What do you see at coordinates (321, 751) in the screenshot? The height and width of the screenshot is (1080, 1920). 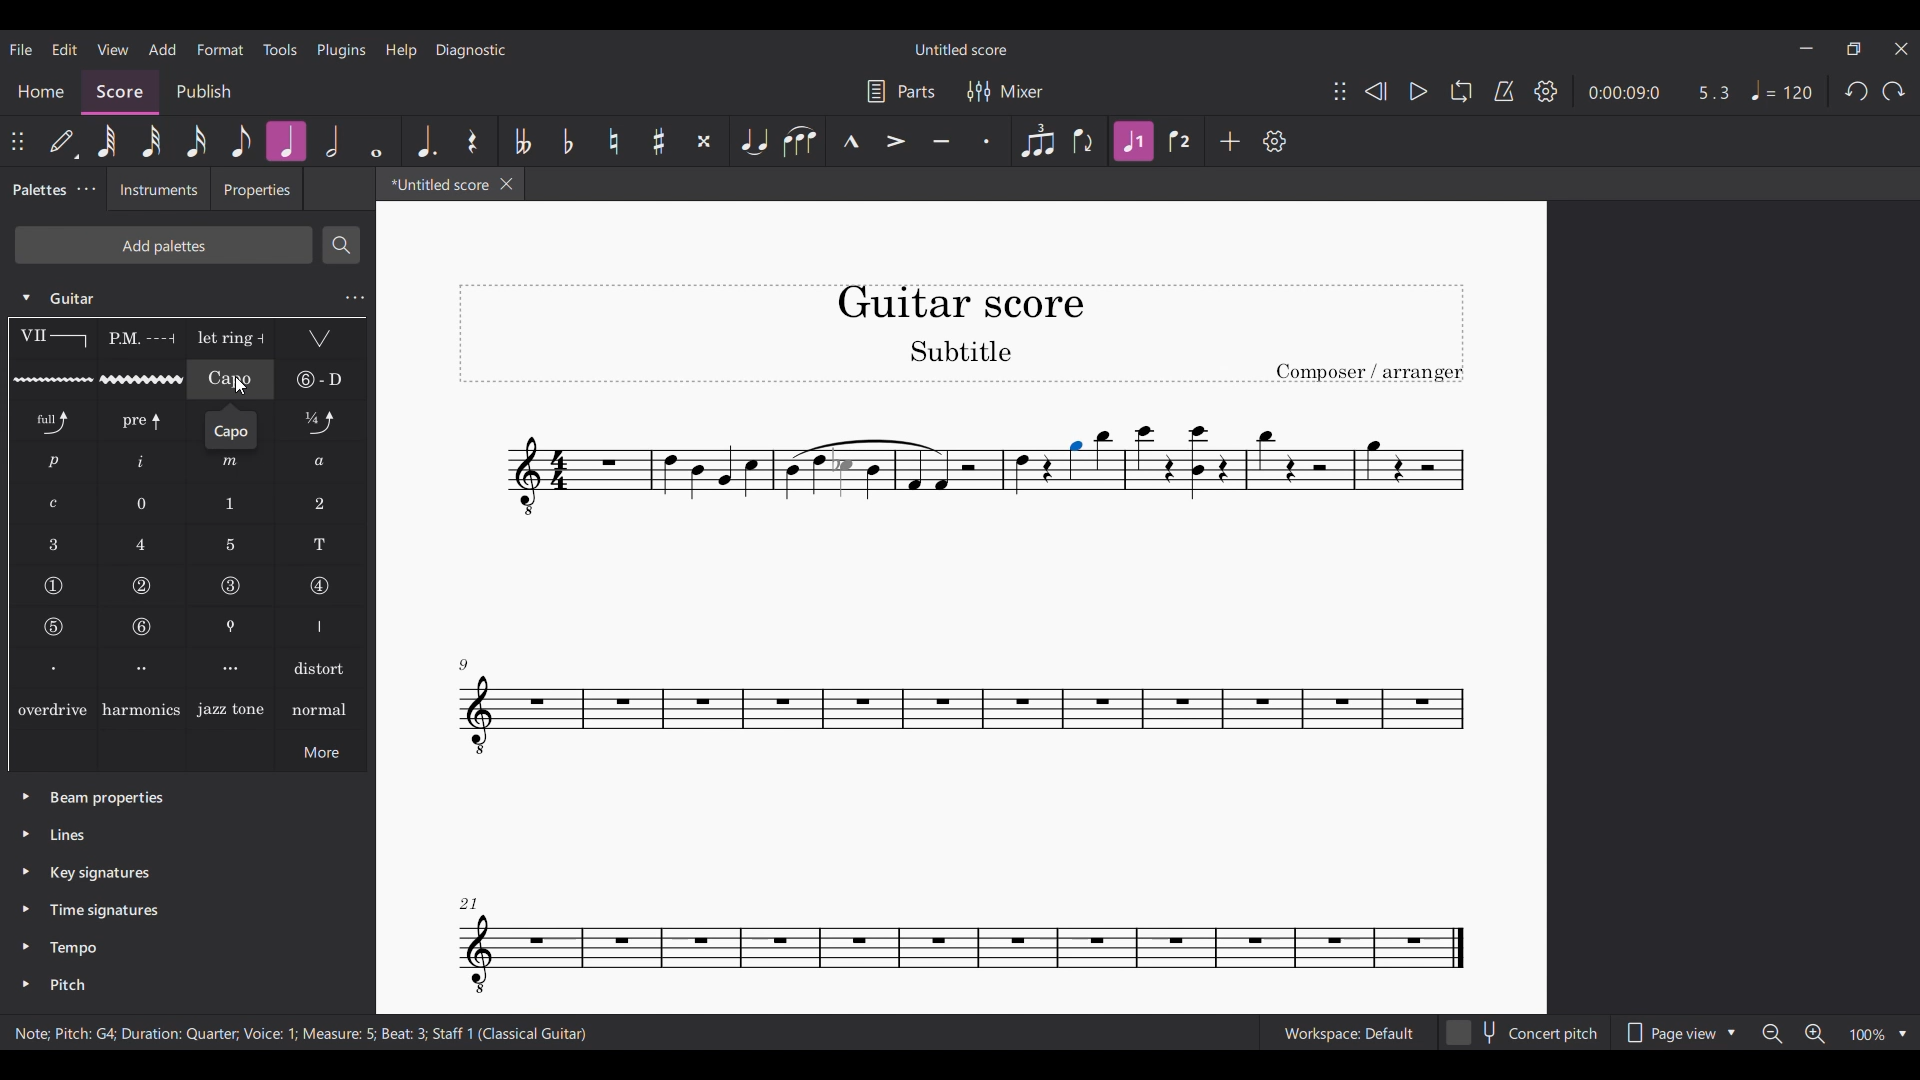 I see `More` at bounding box center [321, 751].